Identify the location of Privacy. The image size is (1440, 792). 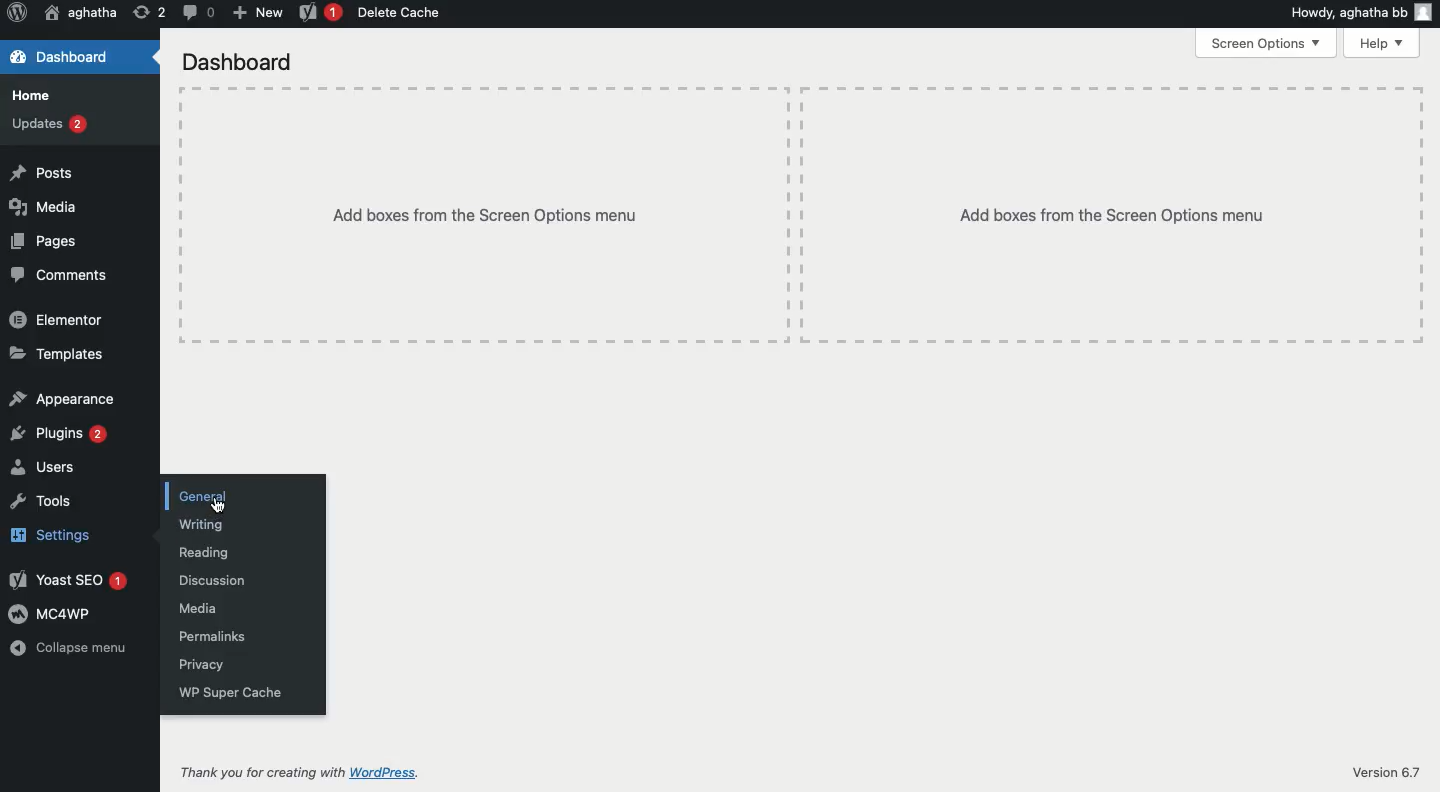
(197, 666).